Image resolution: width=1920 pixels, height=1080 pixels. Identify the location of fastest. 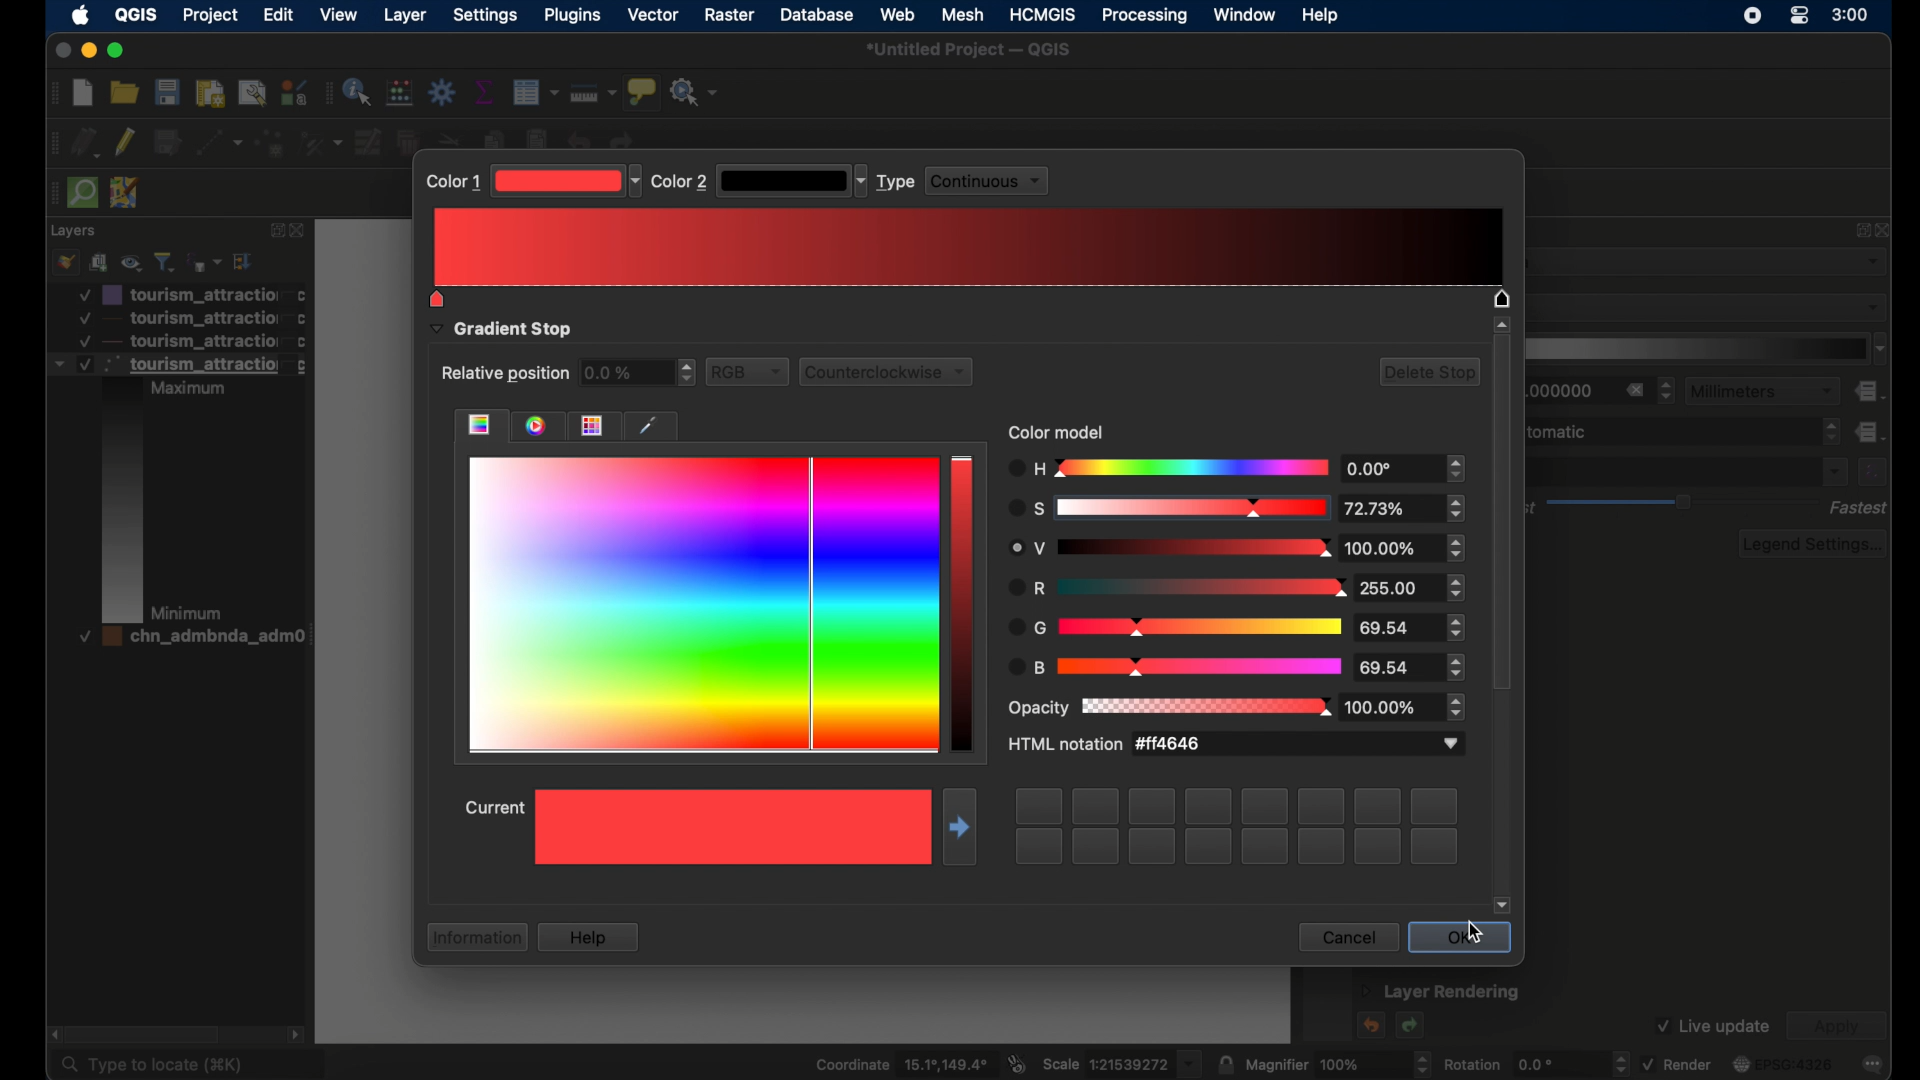
(1859, 508).